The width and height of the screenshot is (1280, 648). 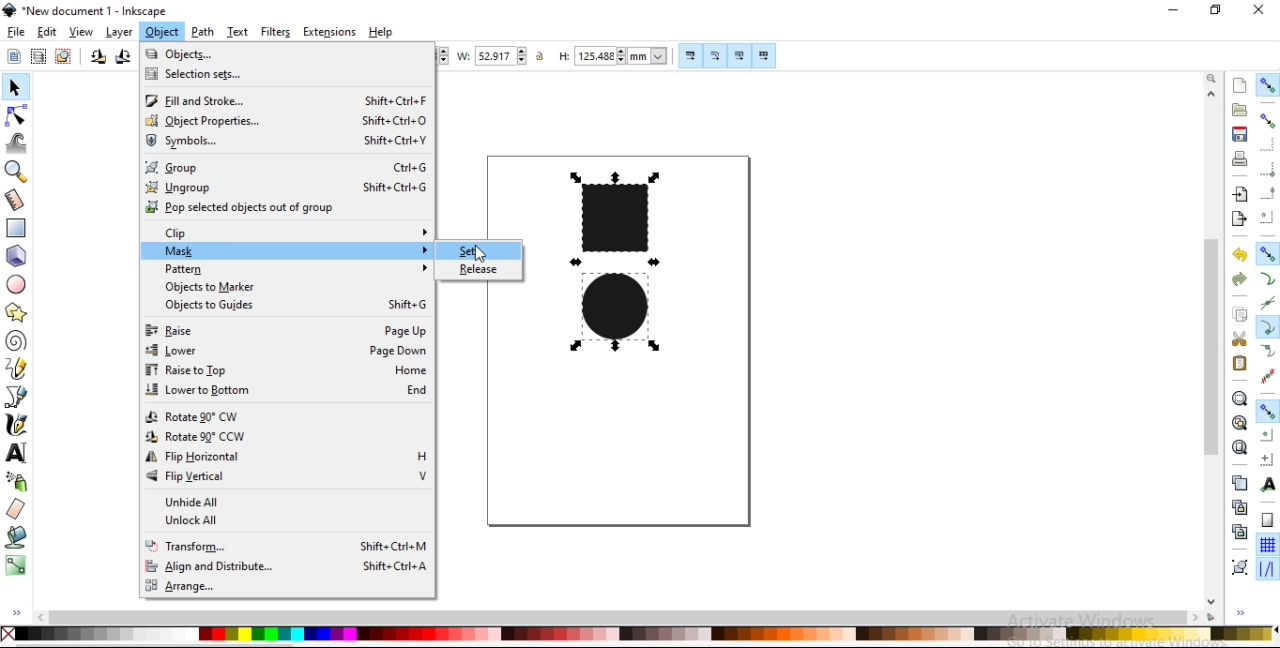 I want to click on create circles, arcs and ellipses, so click(x=18, y=285).